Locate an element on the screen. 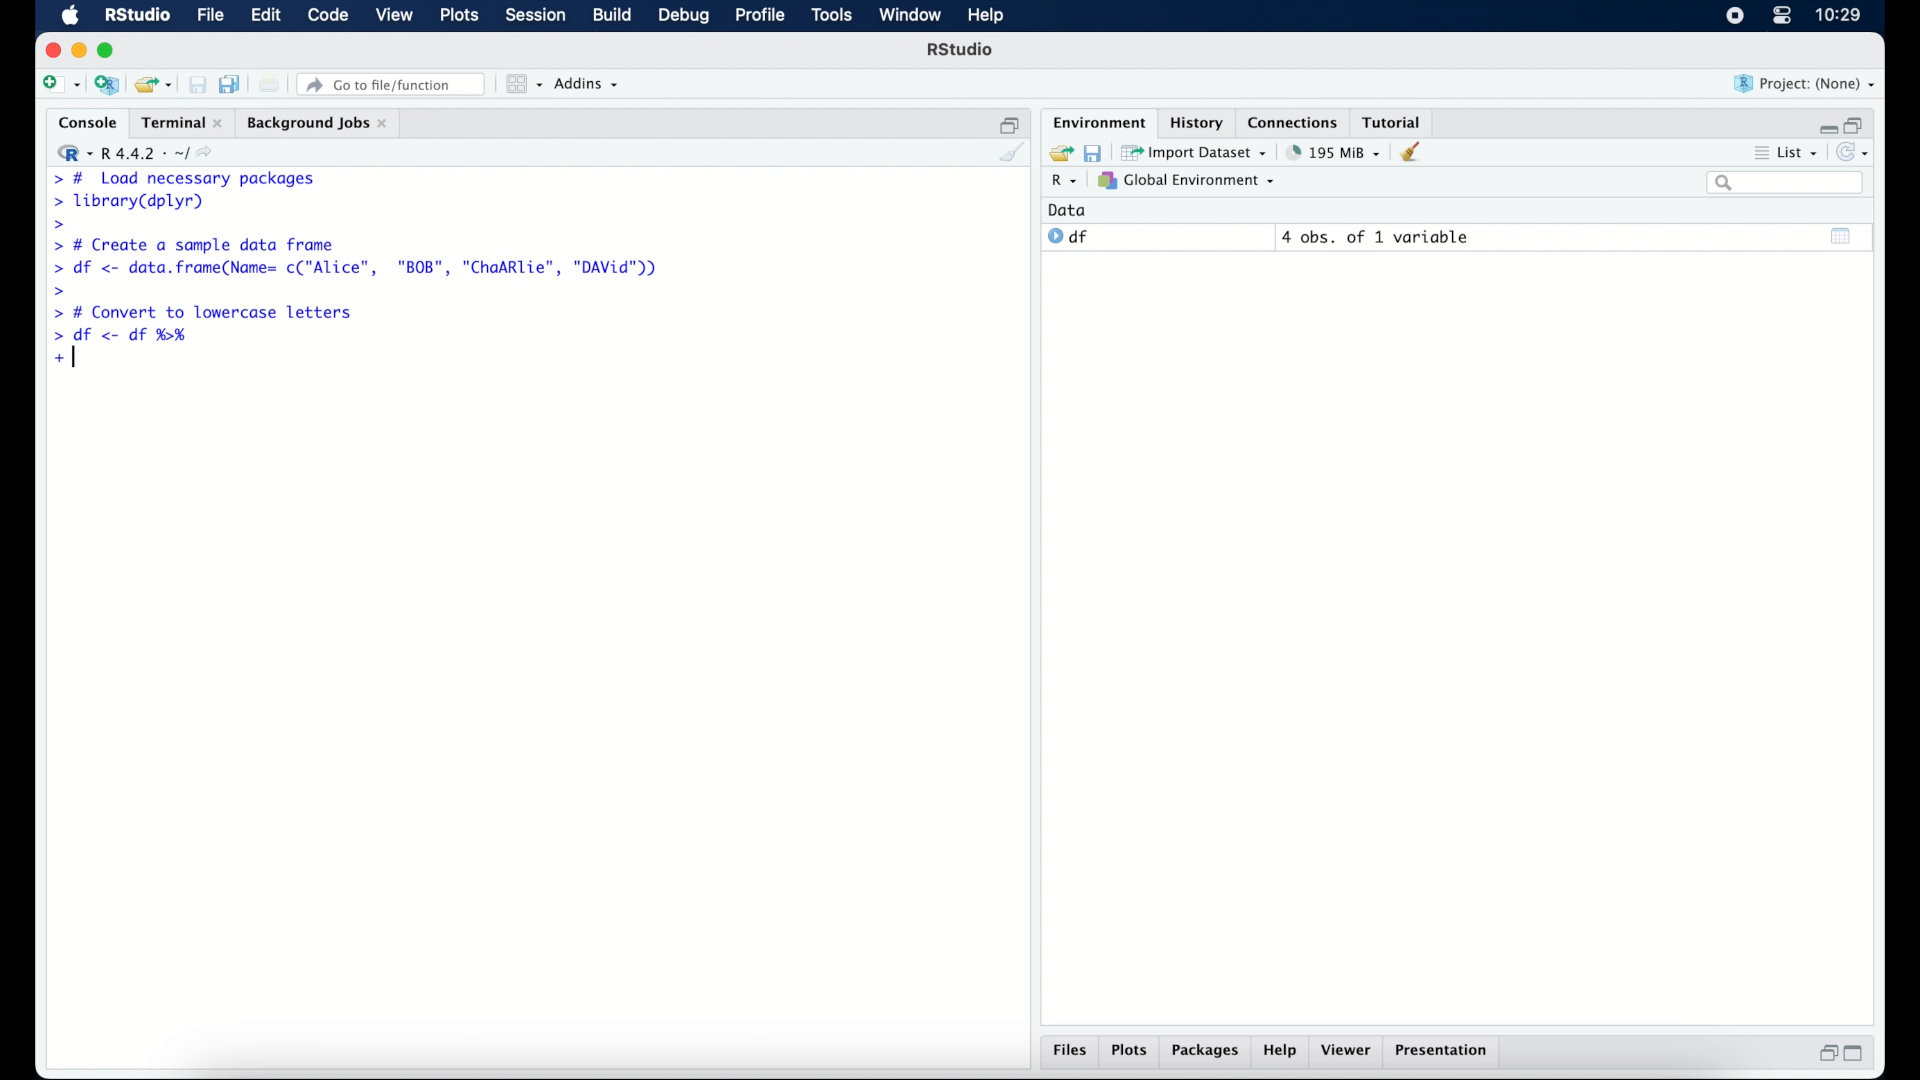  save all documents  is located at coordinates (232, 83).